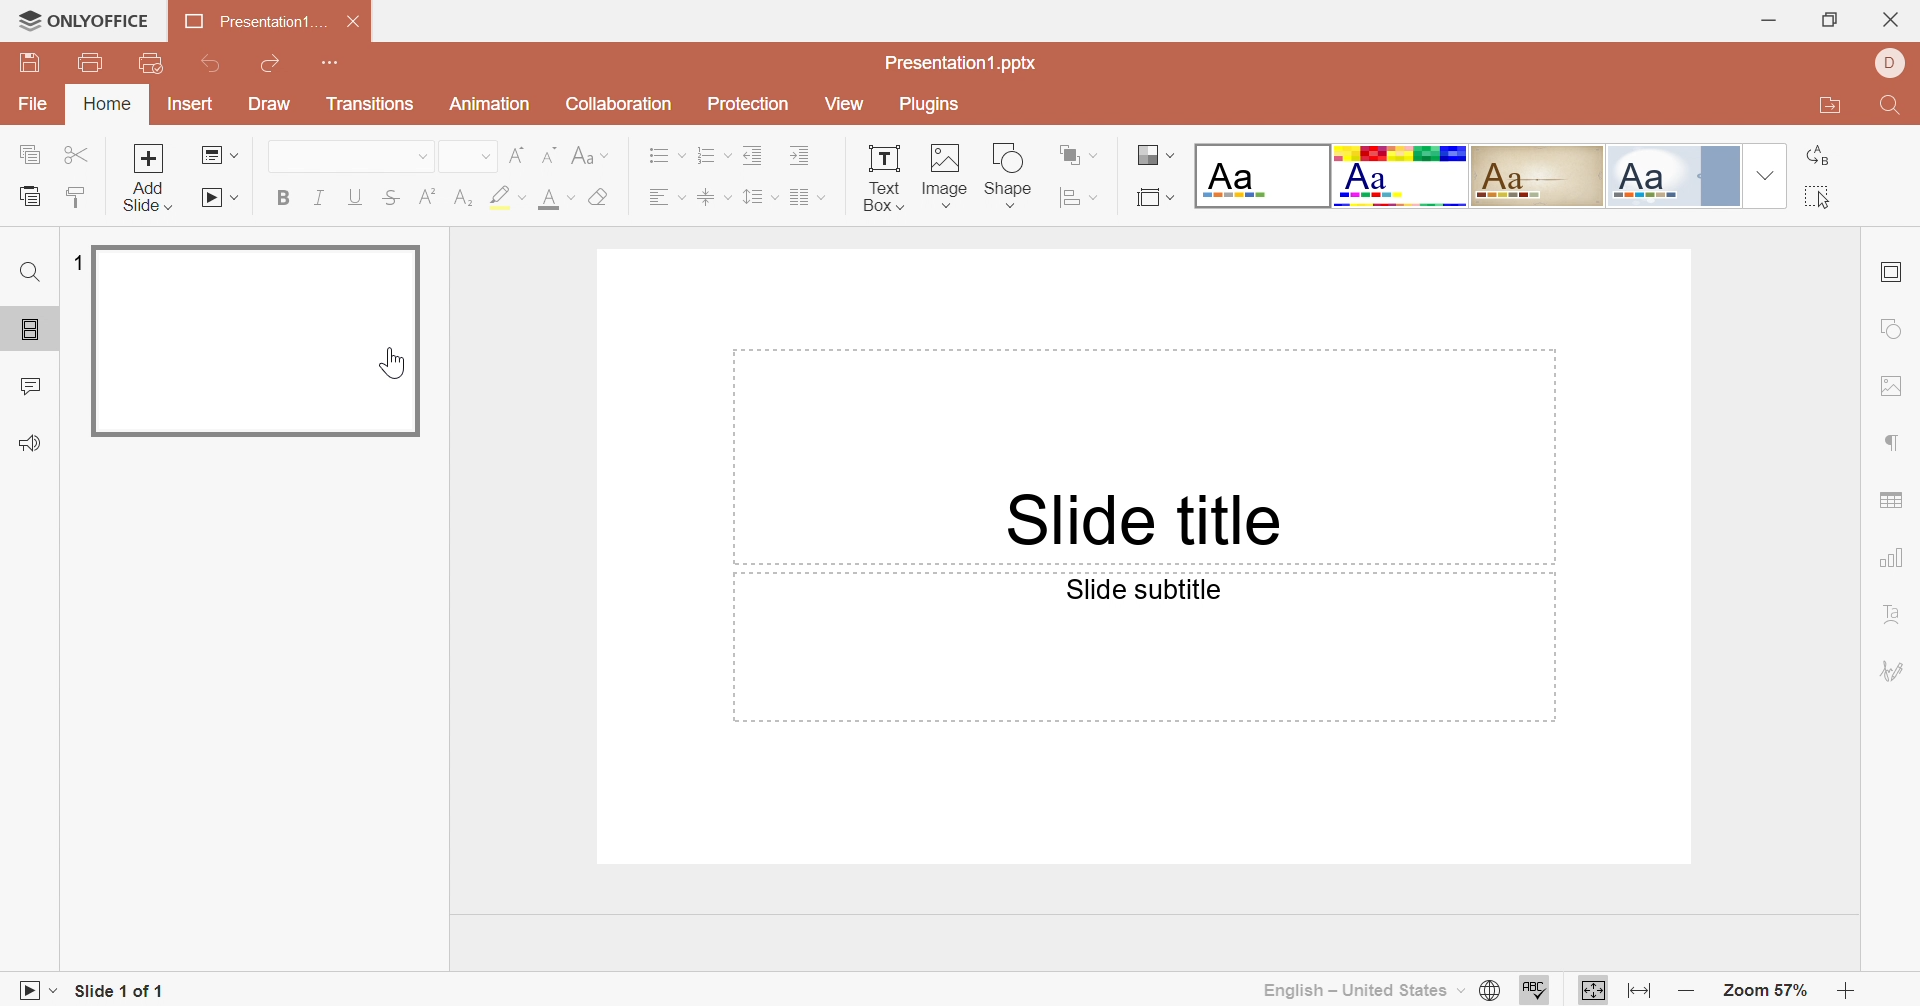 The width and height of the screenshot is (1920, 1006). Describe the element at coordinates (943, 177) in the screenshot. I see `Image` at that location.